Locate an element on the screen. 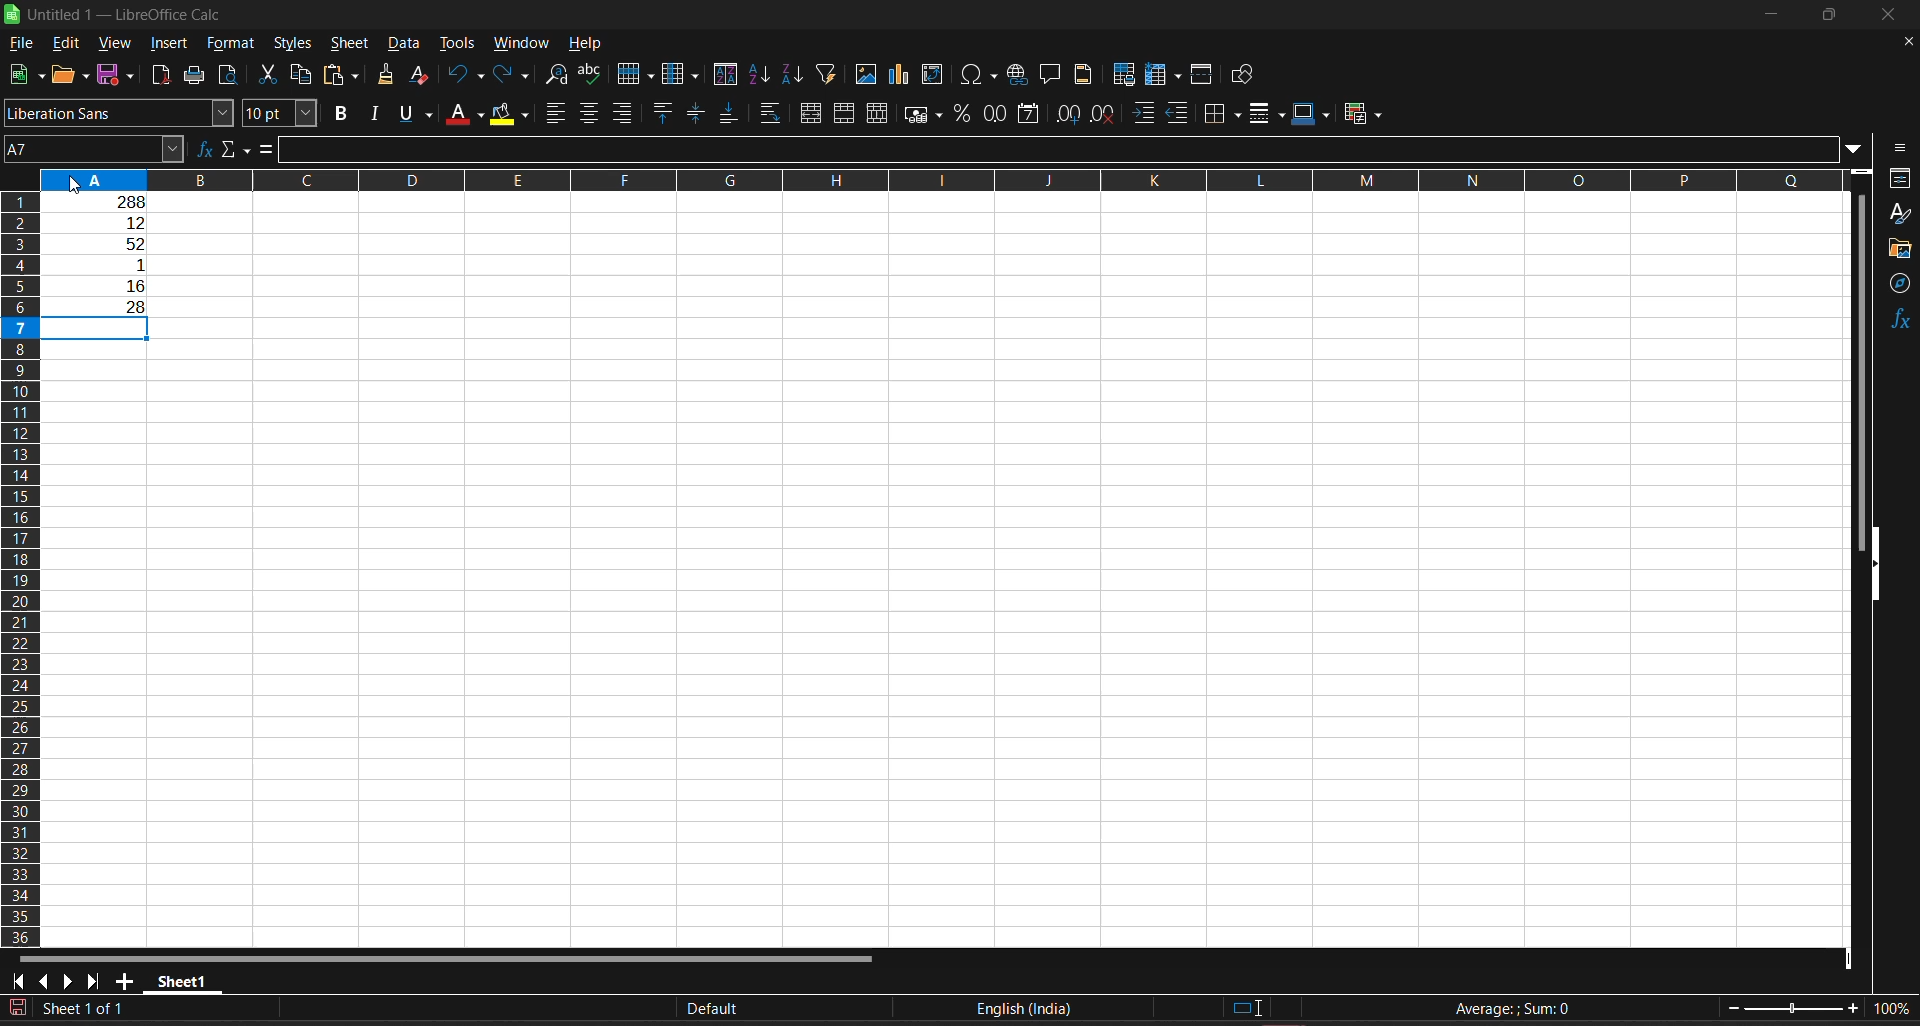  text language is located at coordinates (1025, 1007).